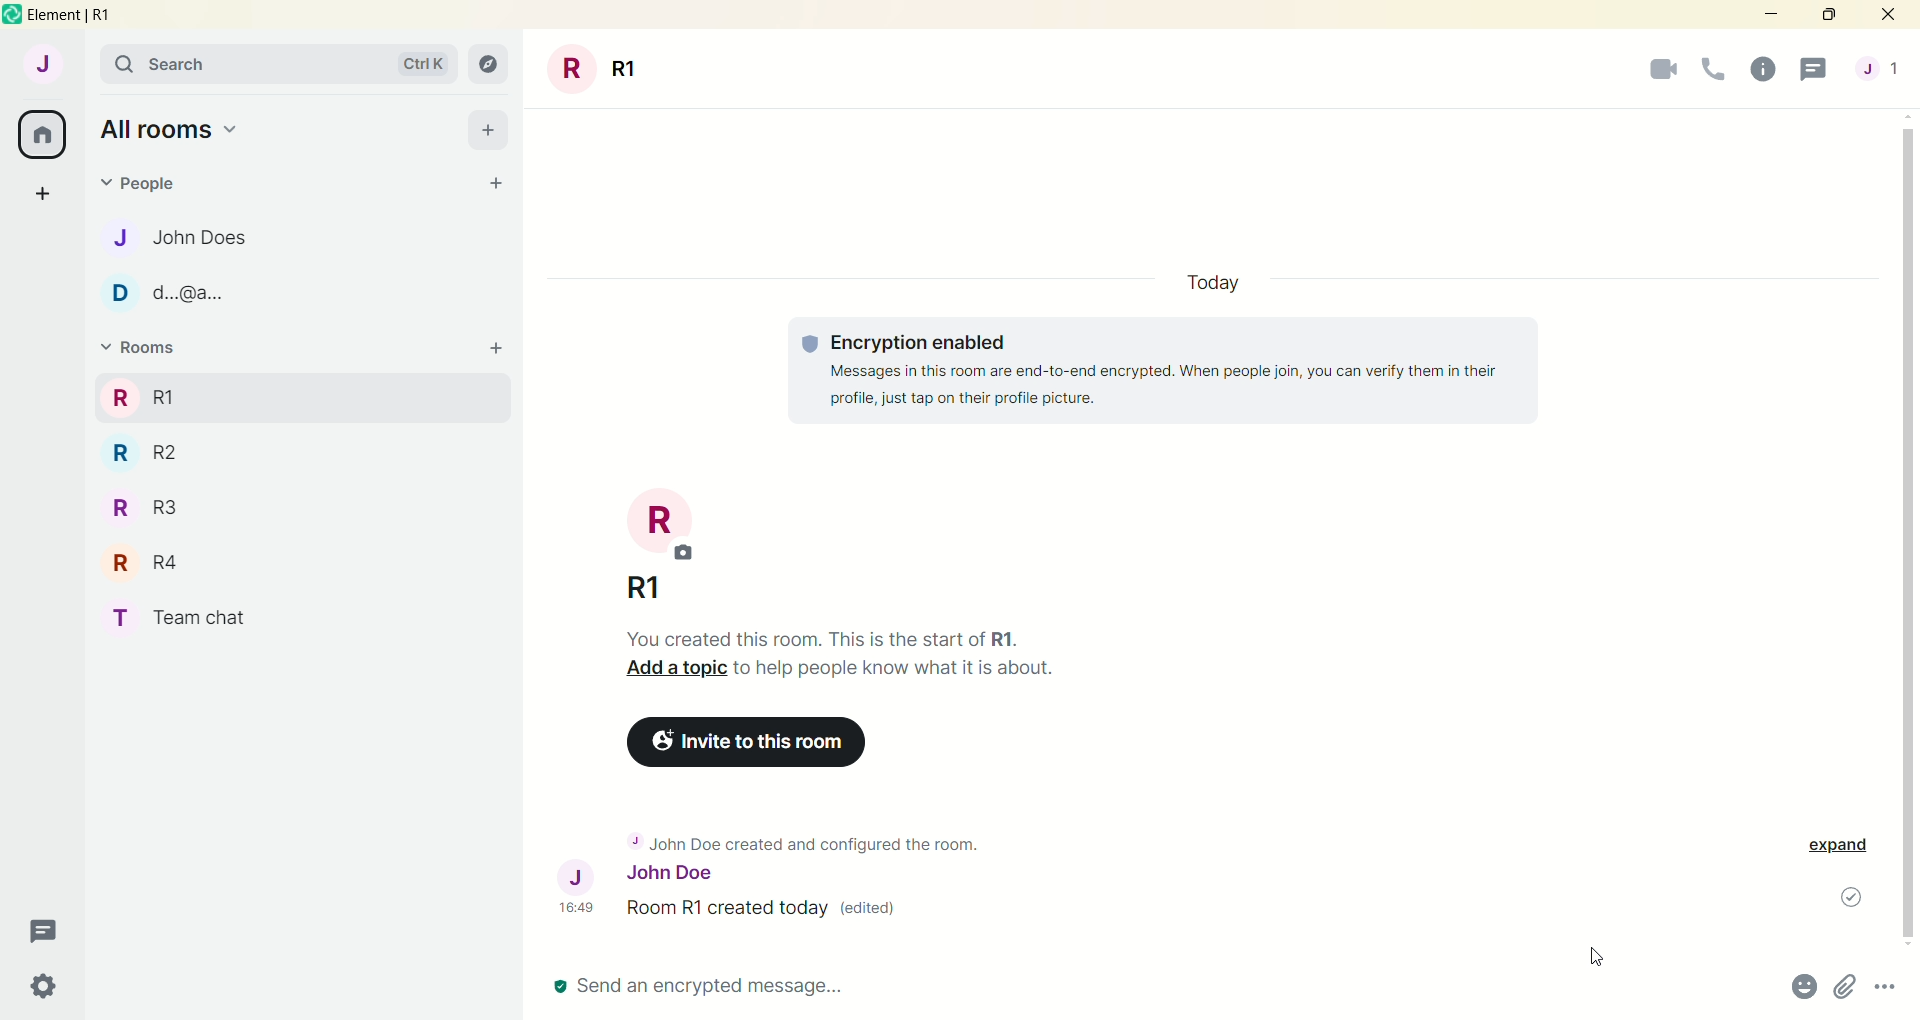  What do you see at coordinates (663, 525) in the screenshot?
I see `room title` at bounding box center [663, 525].